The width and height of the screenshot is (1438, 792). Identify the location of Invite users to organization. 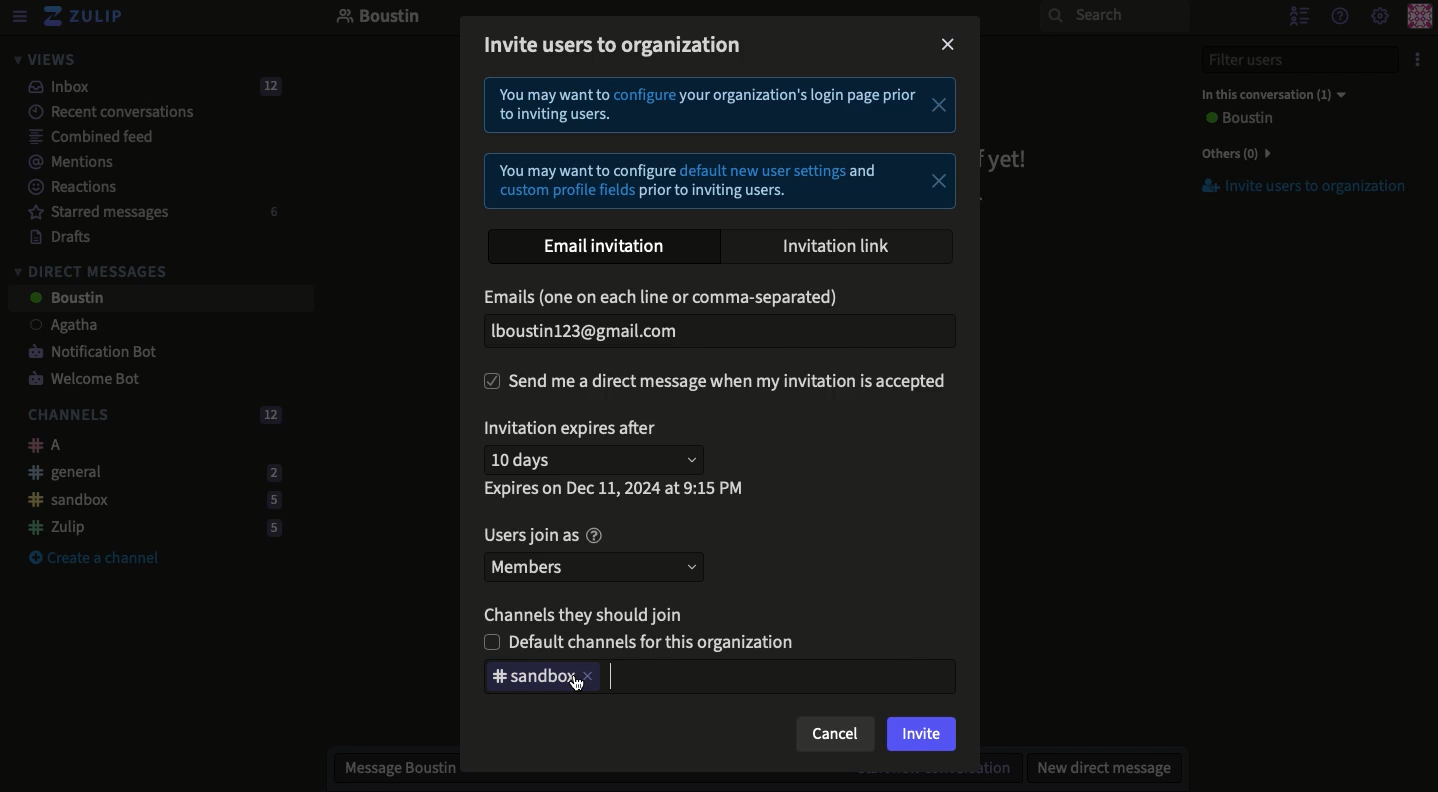
(618, 44).